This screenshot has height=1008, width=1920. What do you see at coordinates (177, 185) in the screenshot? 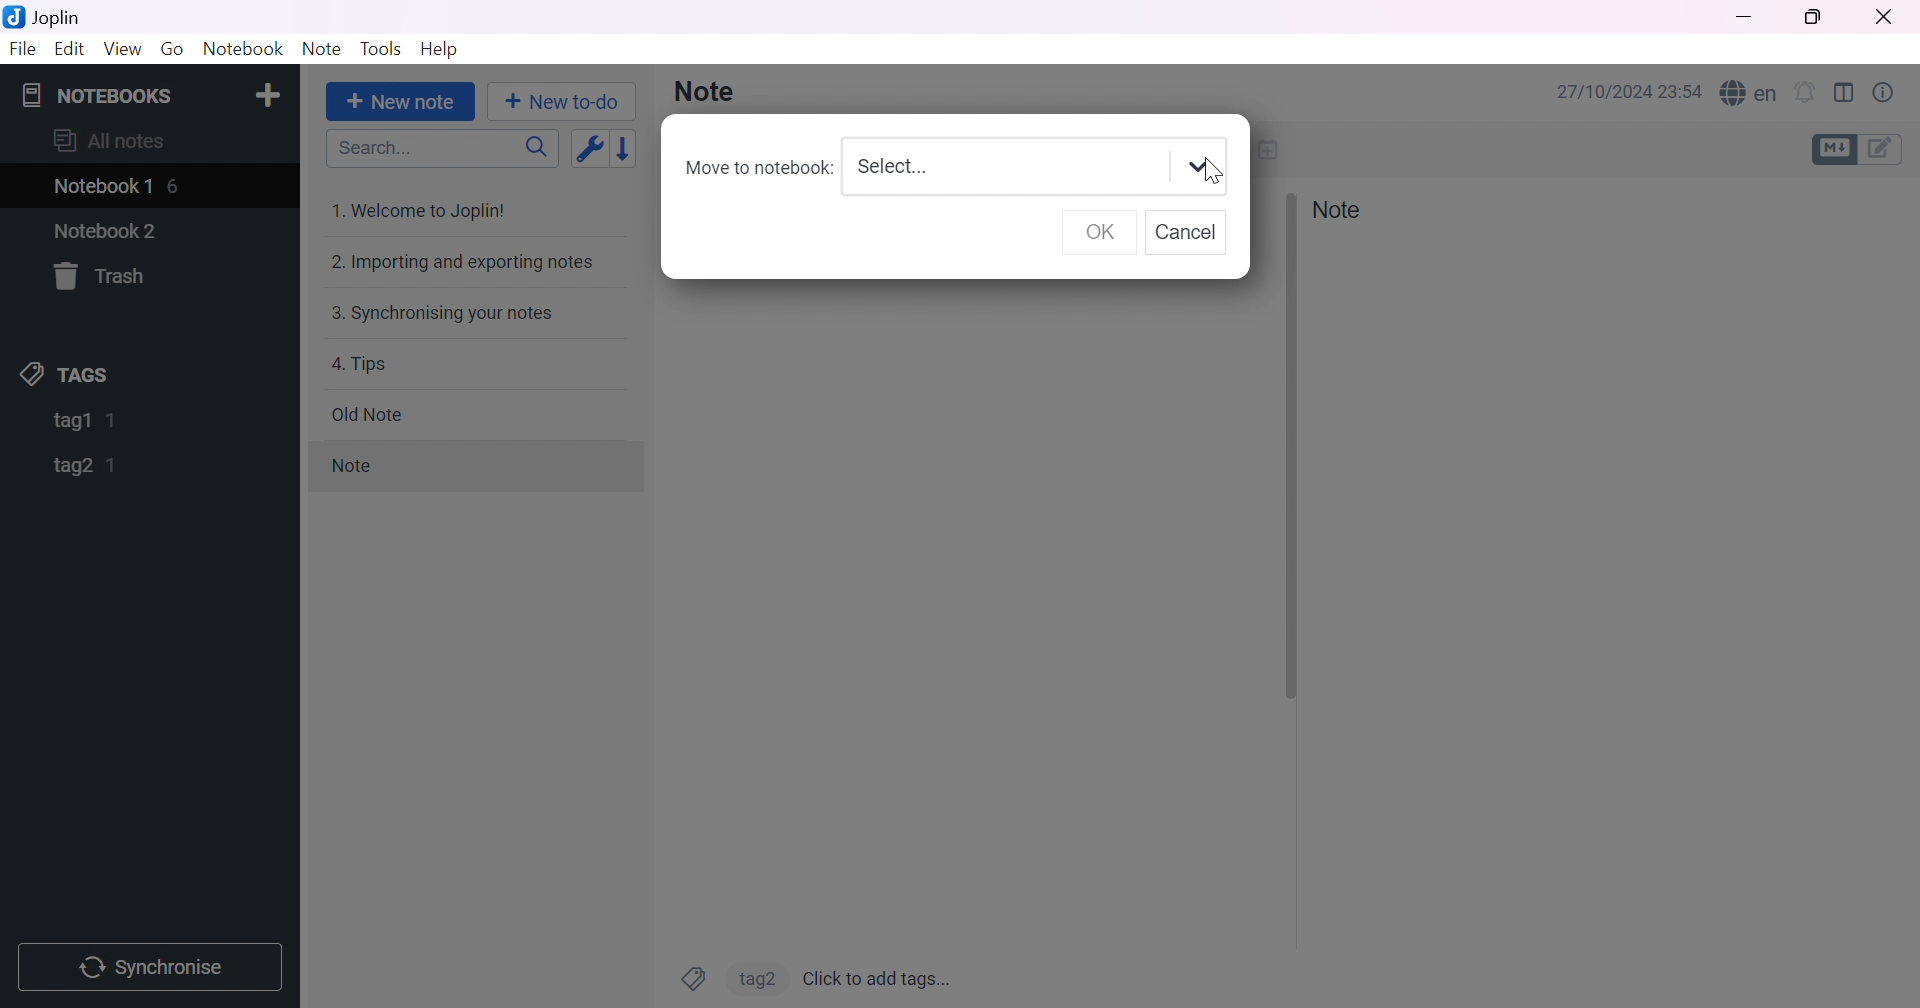
I see `6` at bounding box center [177, 185].